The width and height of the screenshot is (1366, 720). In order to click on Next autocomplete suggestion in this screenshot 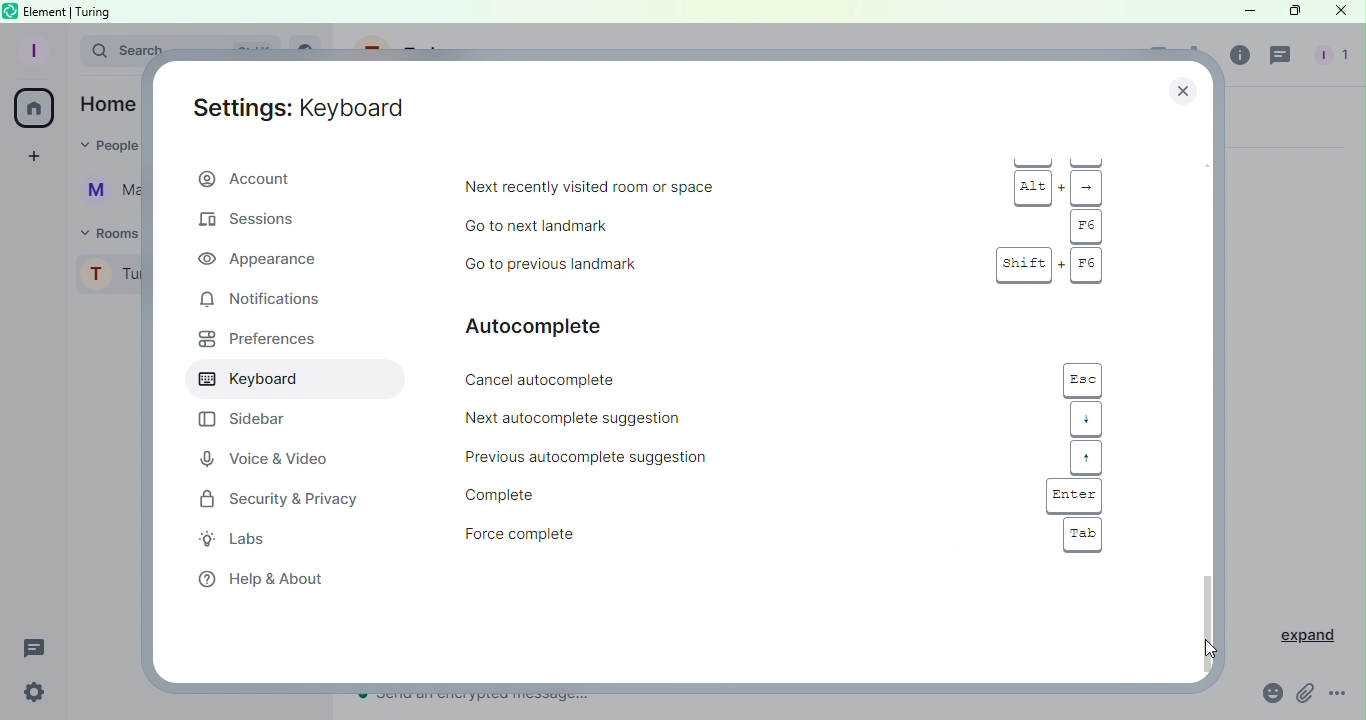, I will do `click(637, 416)`.